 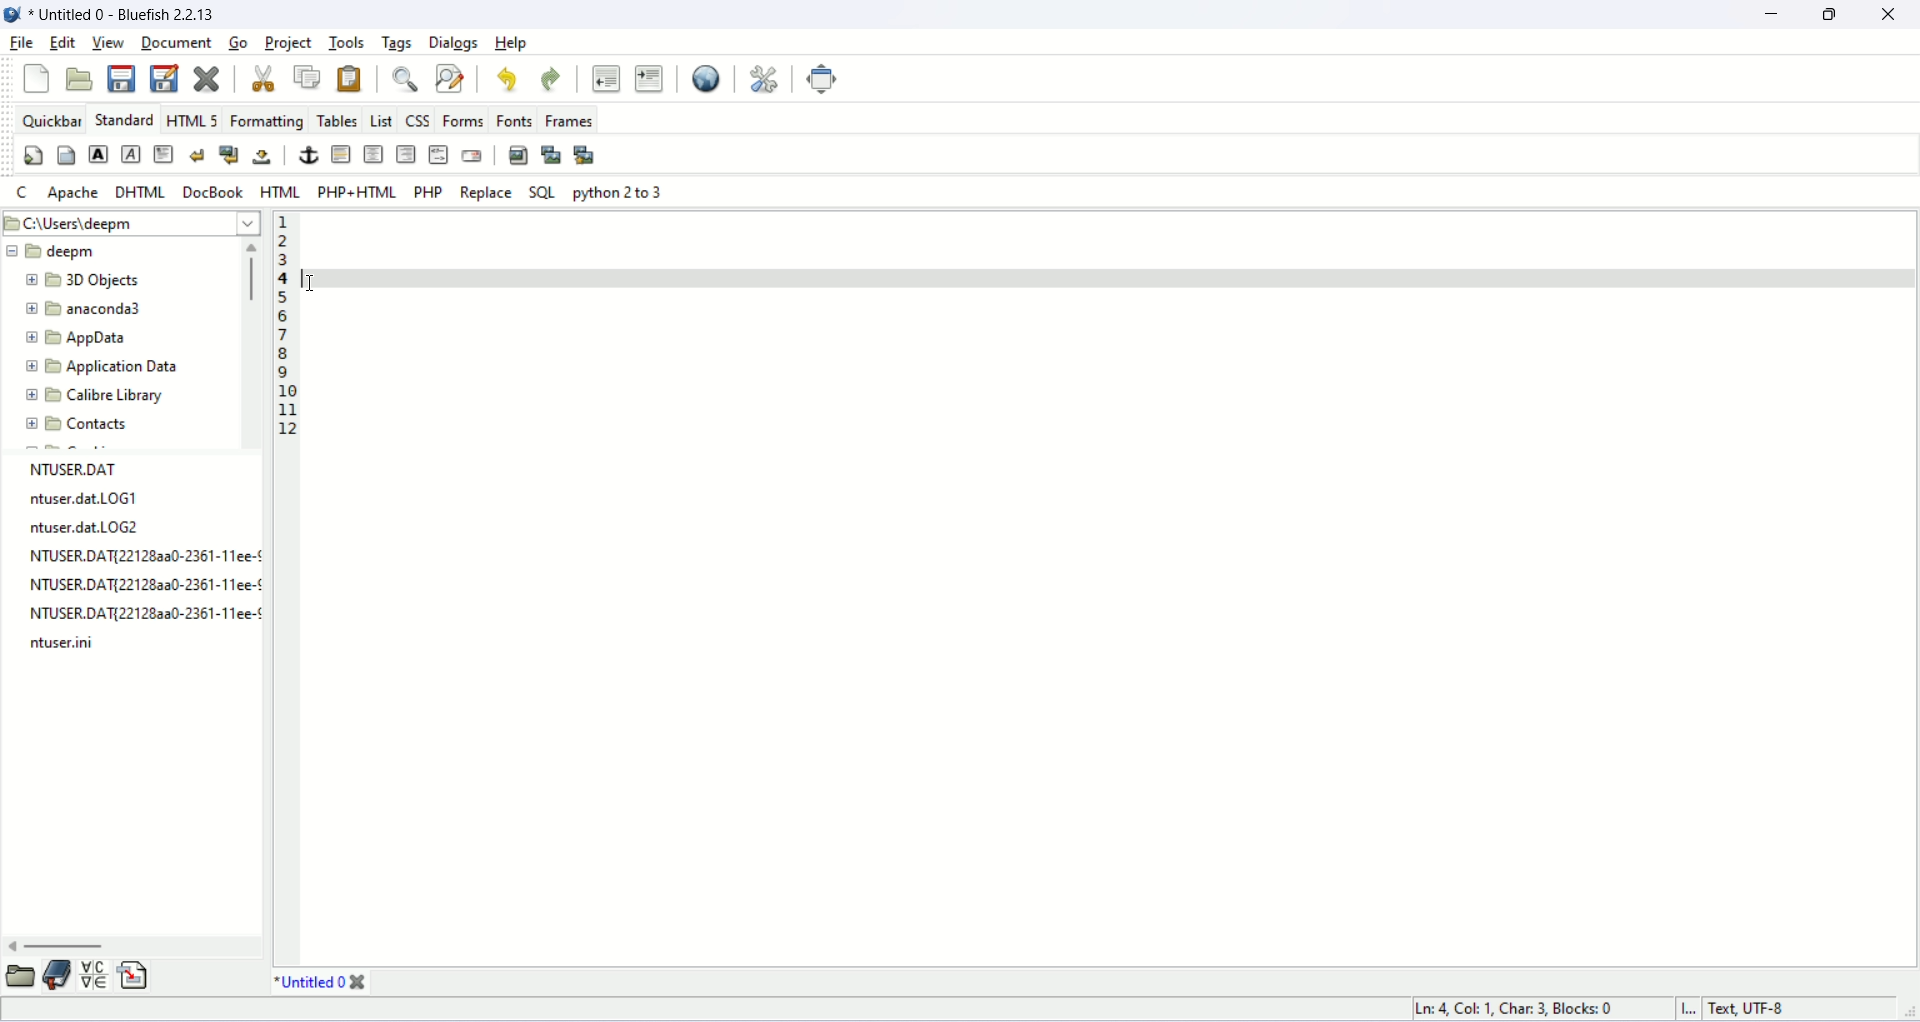 What do you see at coordinates (346, 45) in the screenshot?
I see `tools` at bounding box center [346, 45].